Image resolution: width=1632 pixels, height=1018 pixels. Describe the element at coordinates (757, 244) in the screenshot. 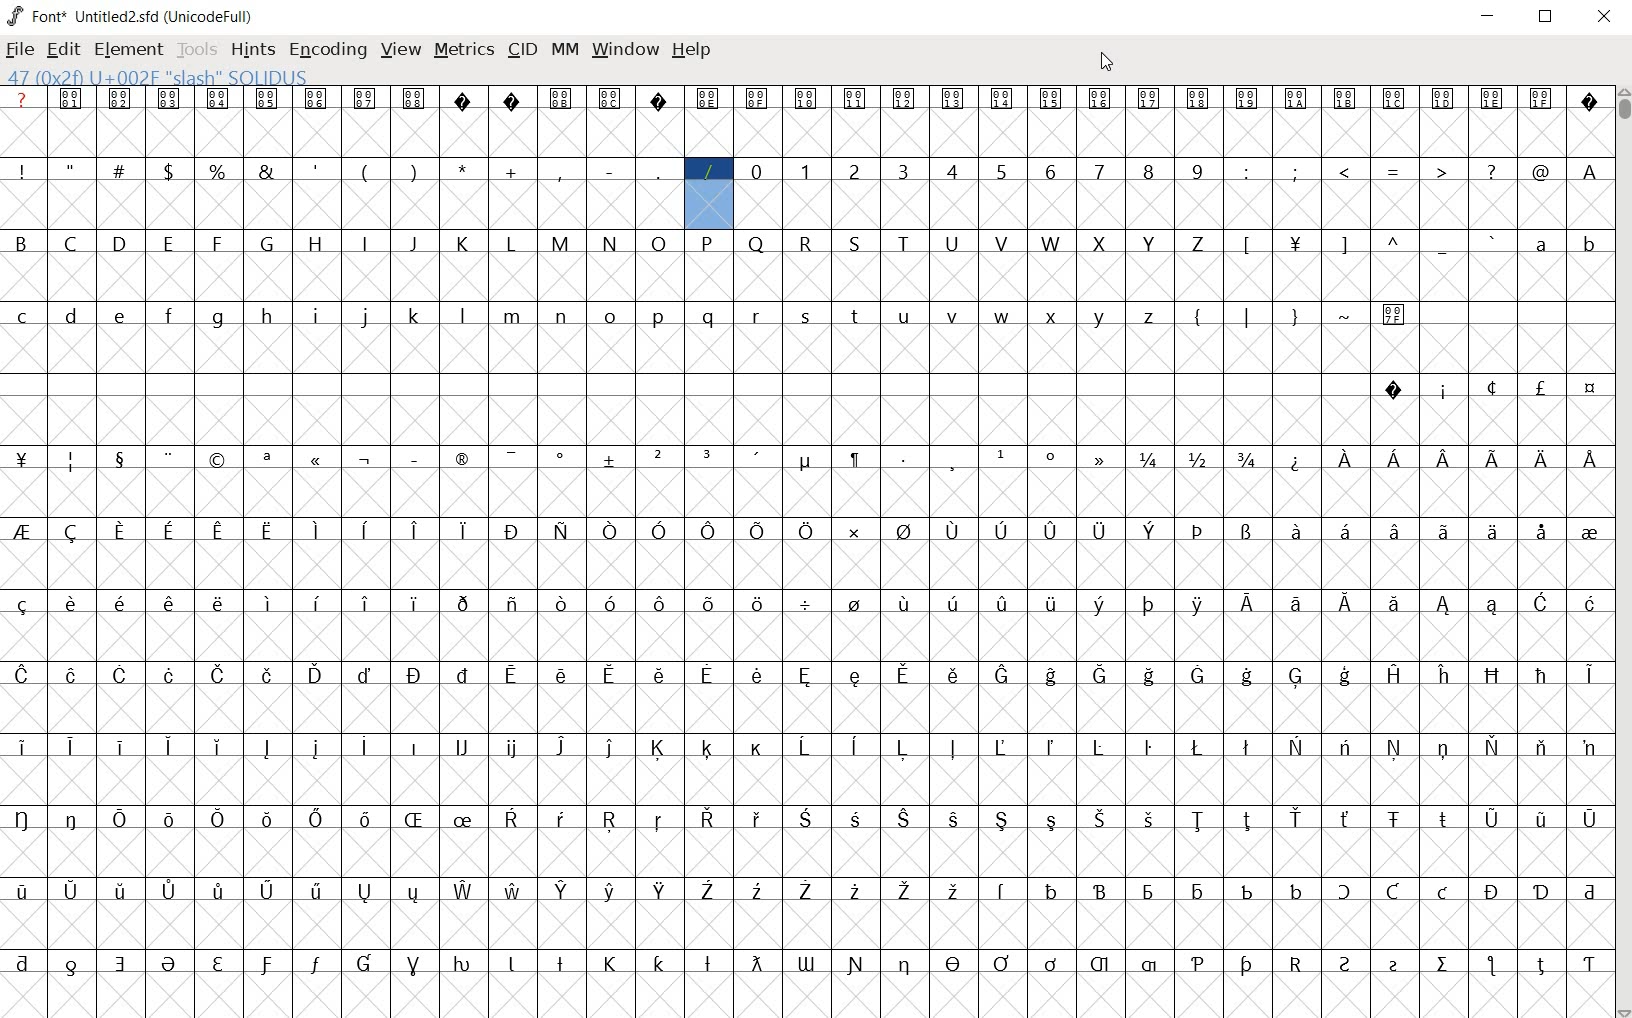

I see `glyph` at that location.